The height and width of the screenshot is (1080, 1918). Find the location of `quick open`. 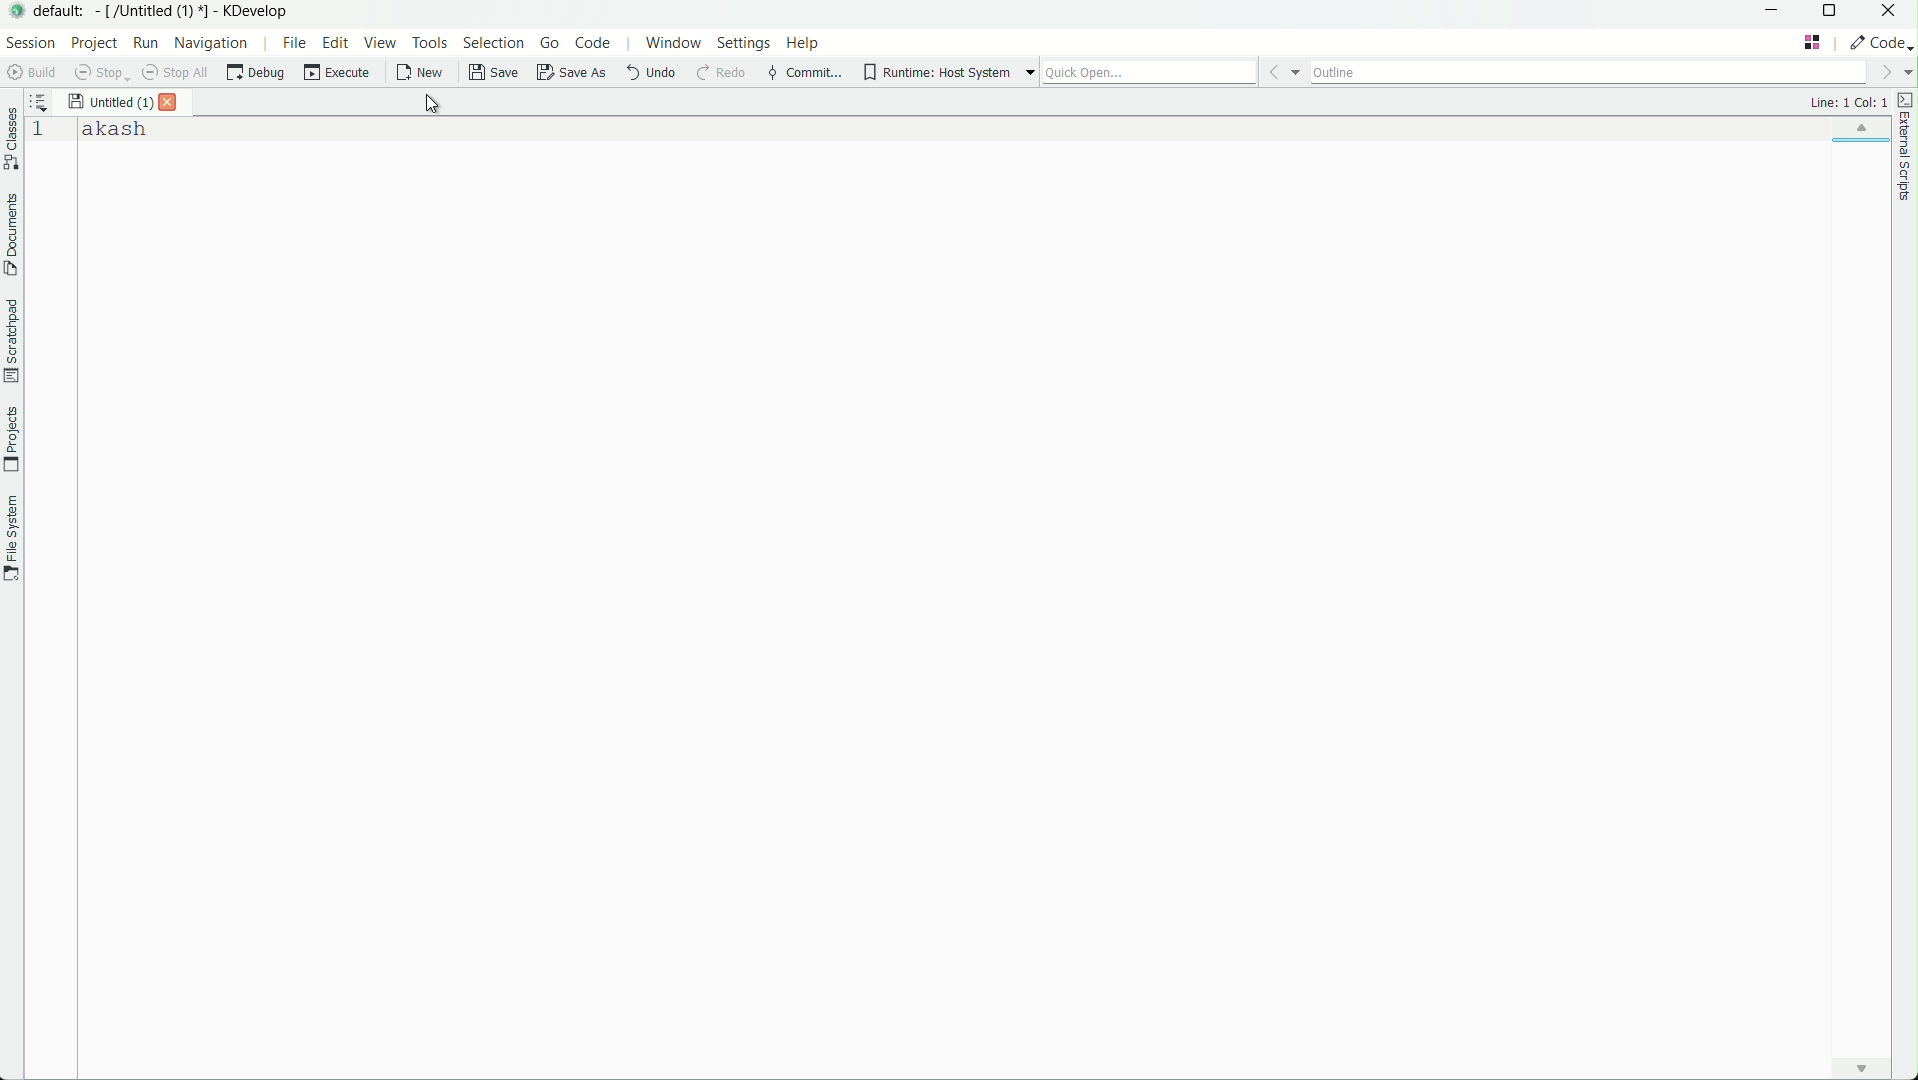

quick open is located at coordinates (1150, 73).